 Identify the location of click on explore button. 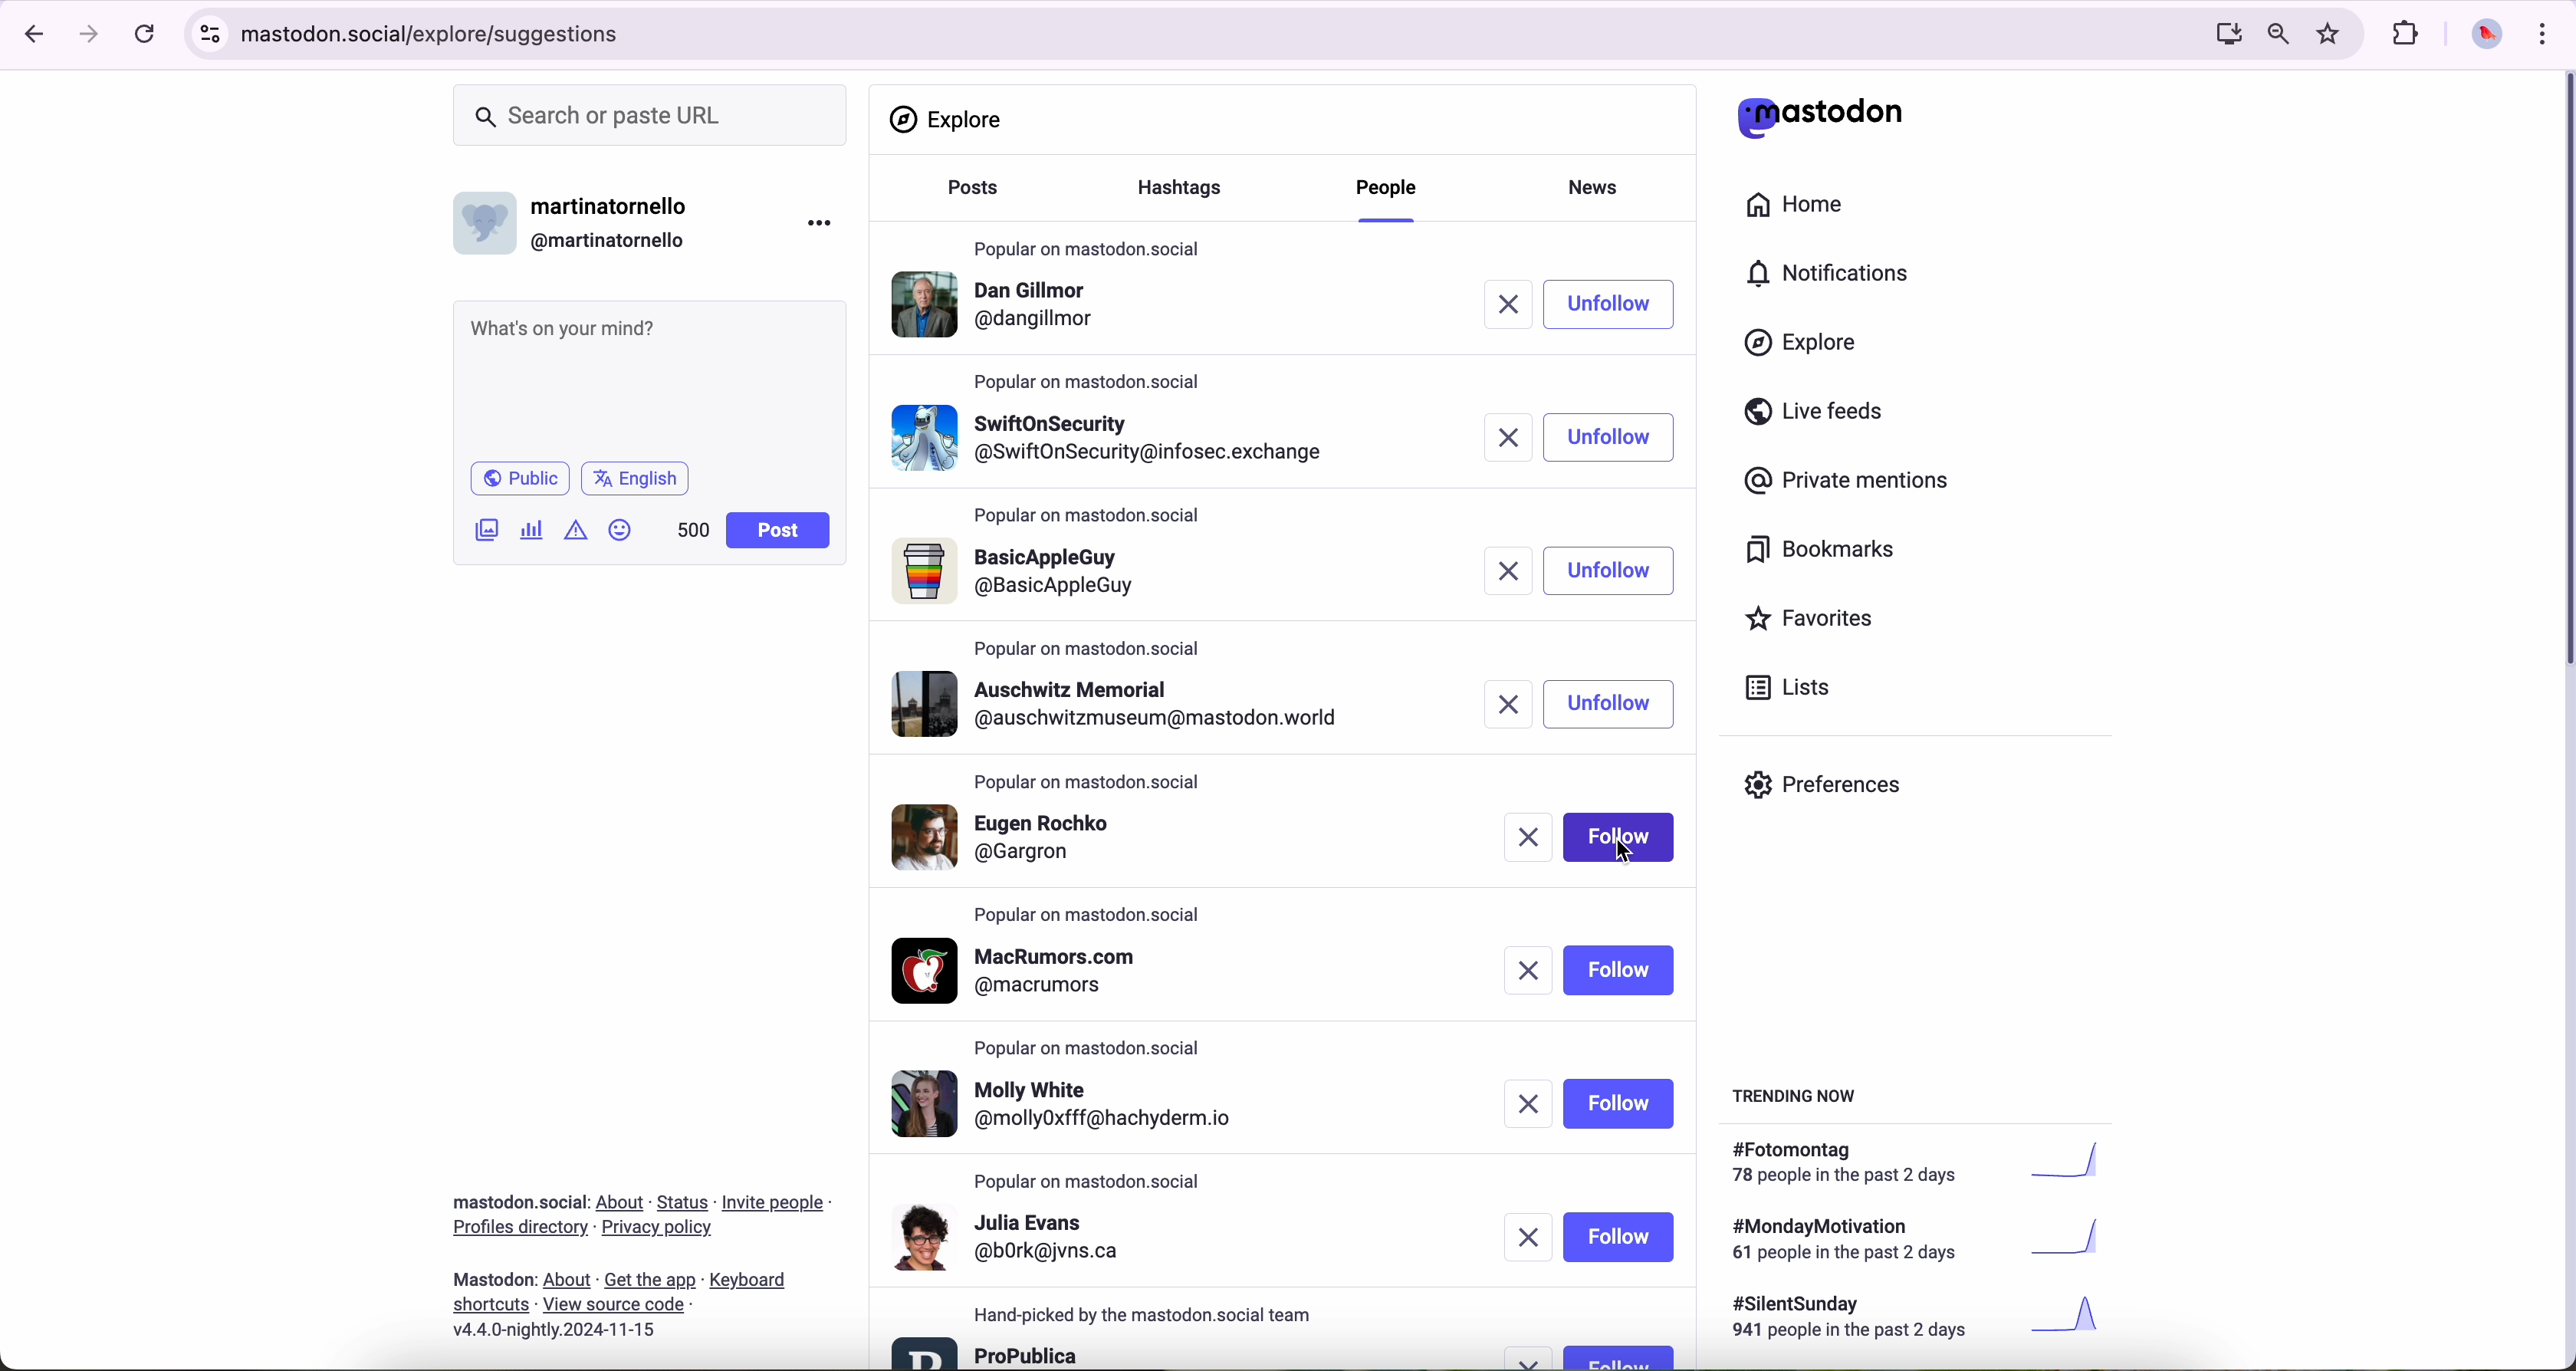
(1806, 352).